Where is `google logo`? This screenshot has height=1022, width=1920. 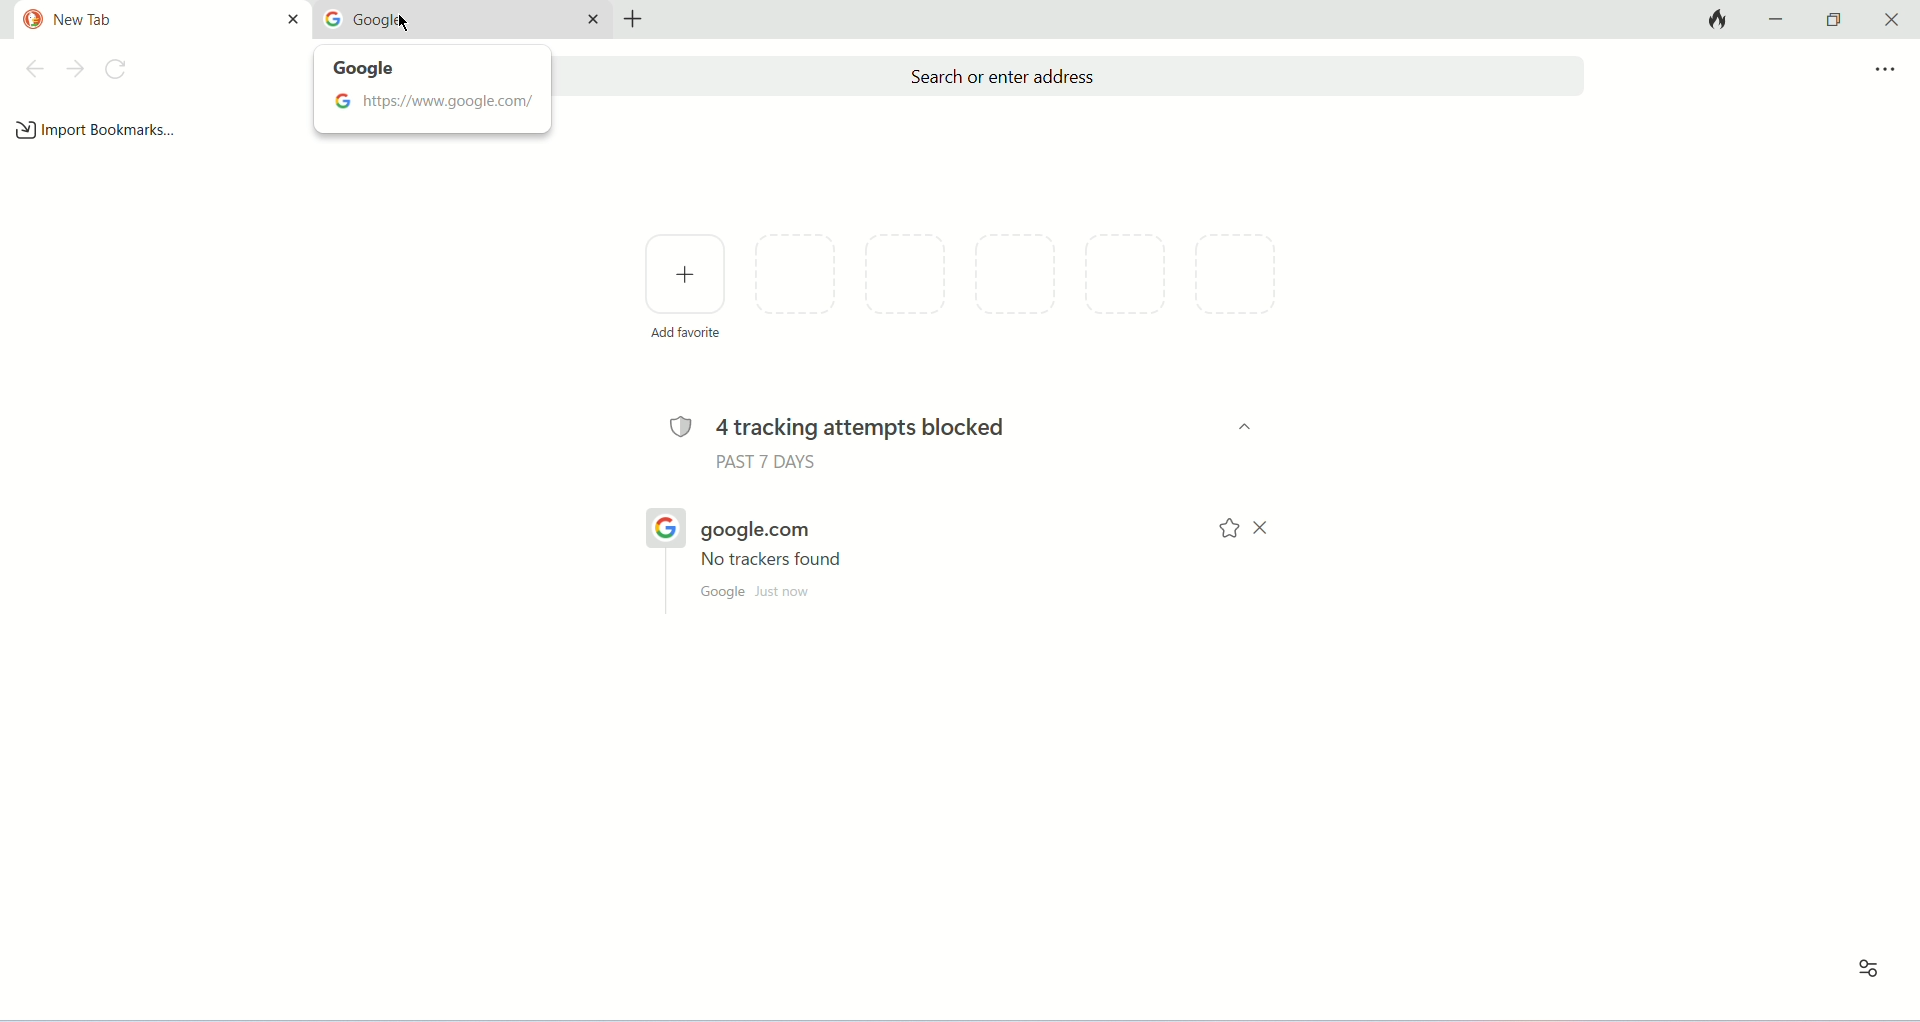 google logo is located at coordinates (345, 102).